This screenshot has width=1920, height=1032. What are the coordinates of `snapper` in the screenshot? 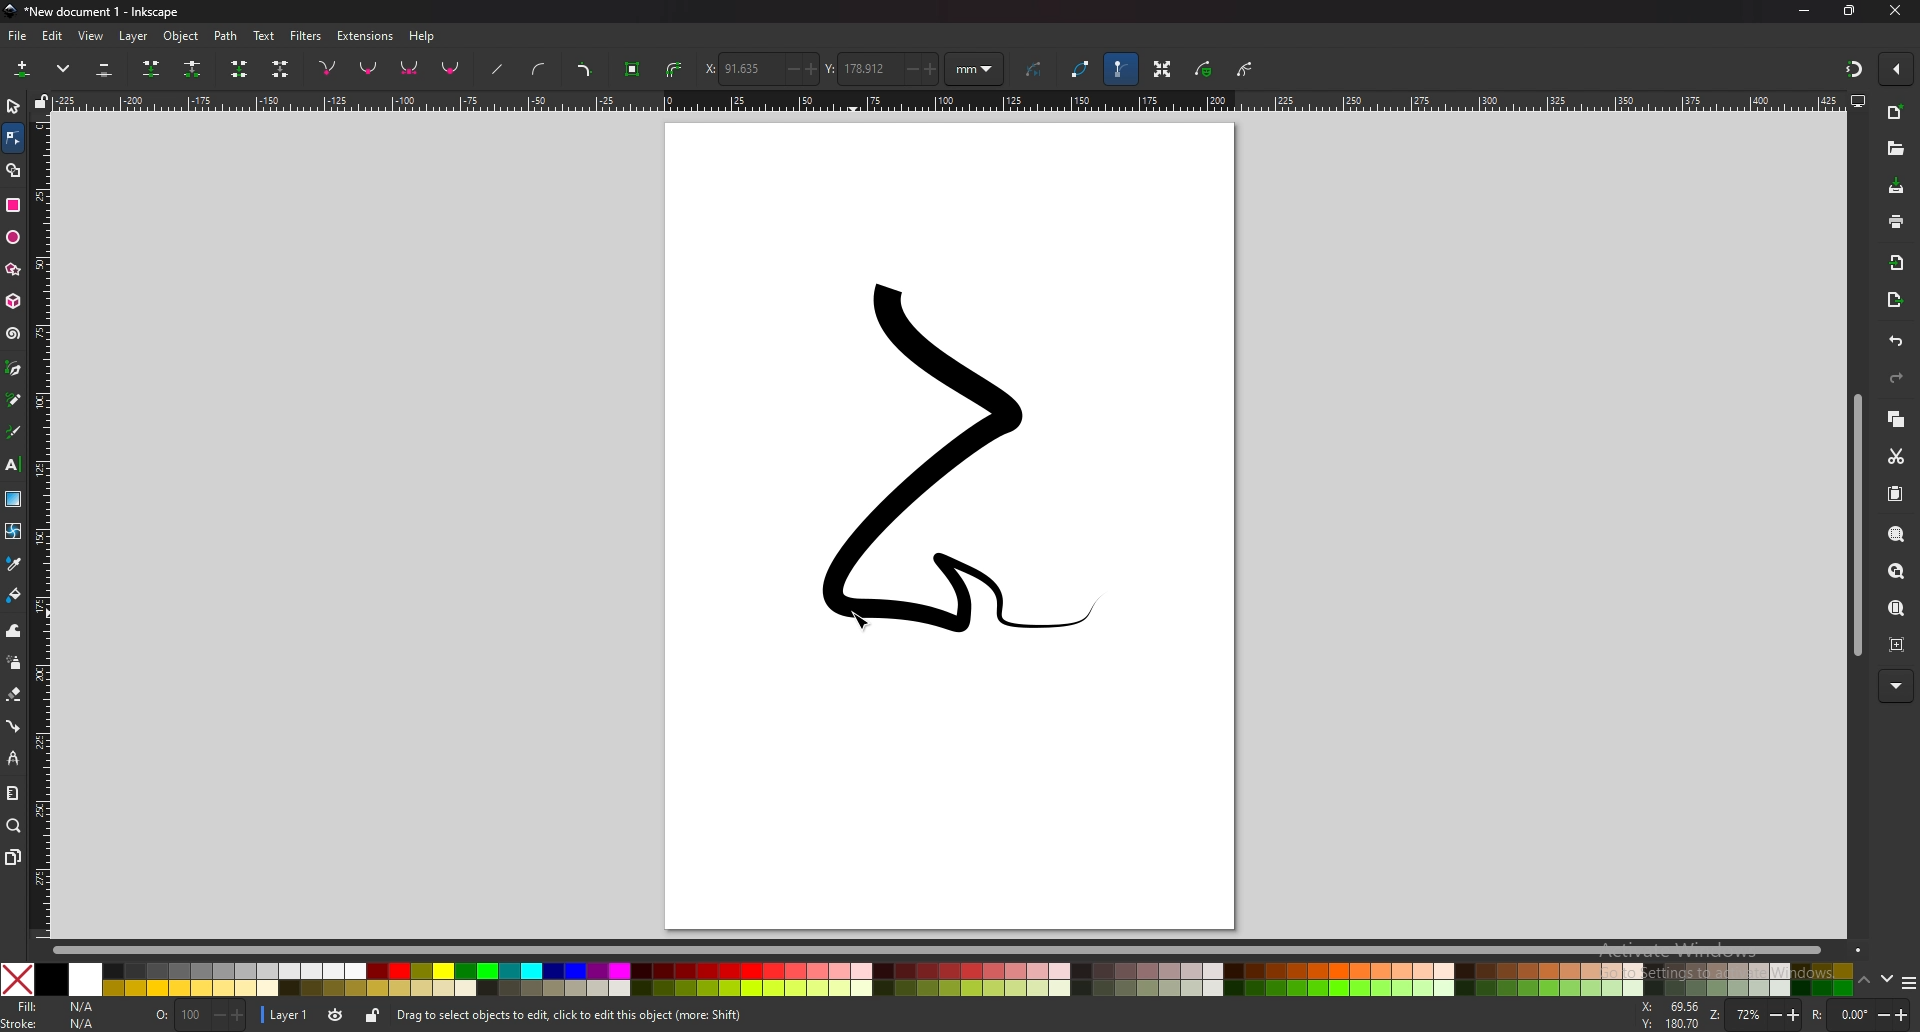 It's located at (1854, 69).